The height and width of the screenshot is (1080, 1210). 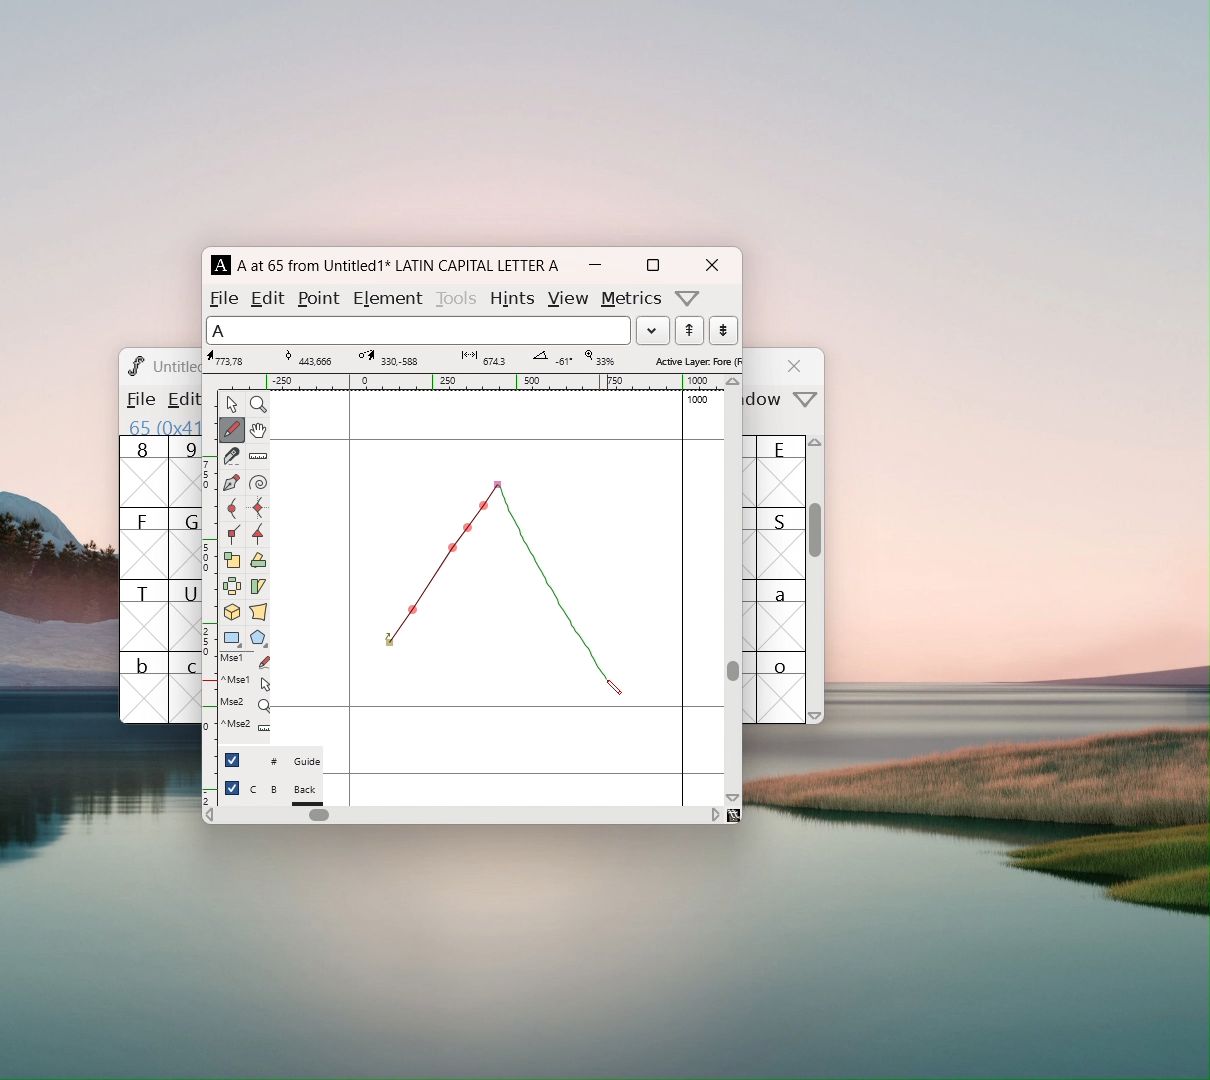 What do you see at coordinates (486, 360) in the screenshot?
I see `distance from starting point` at bounding box center [486, 360].